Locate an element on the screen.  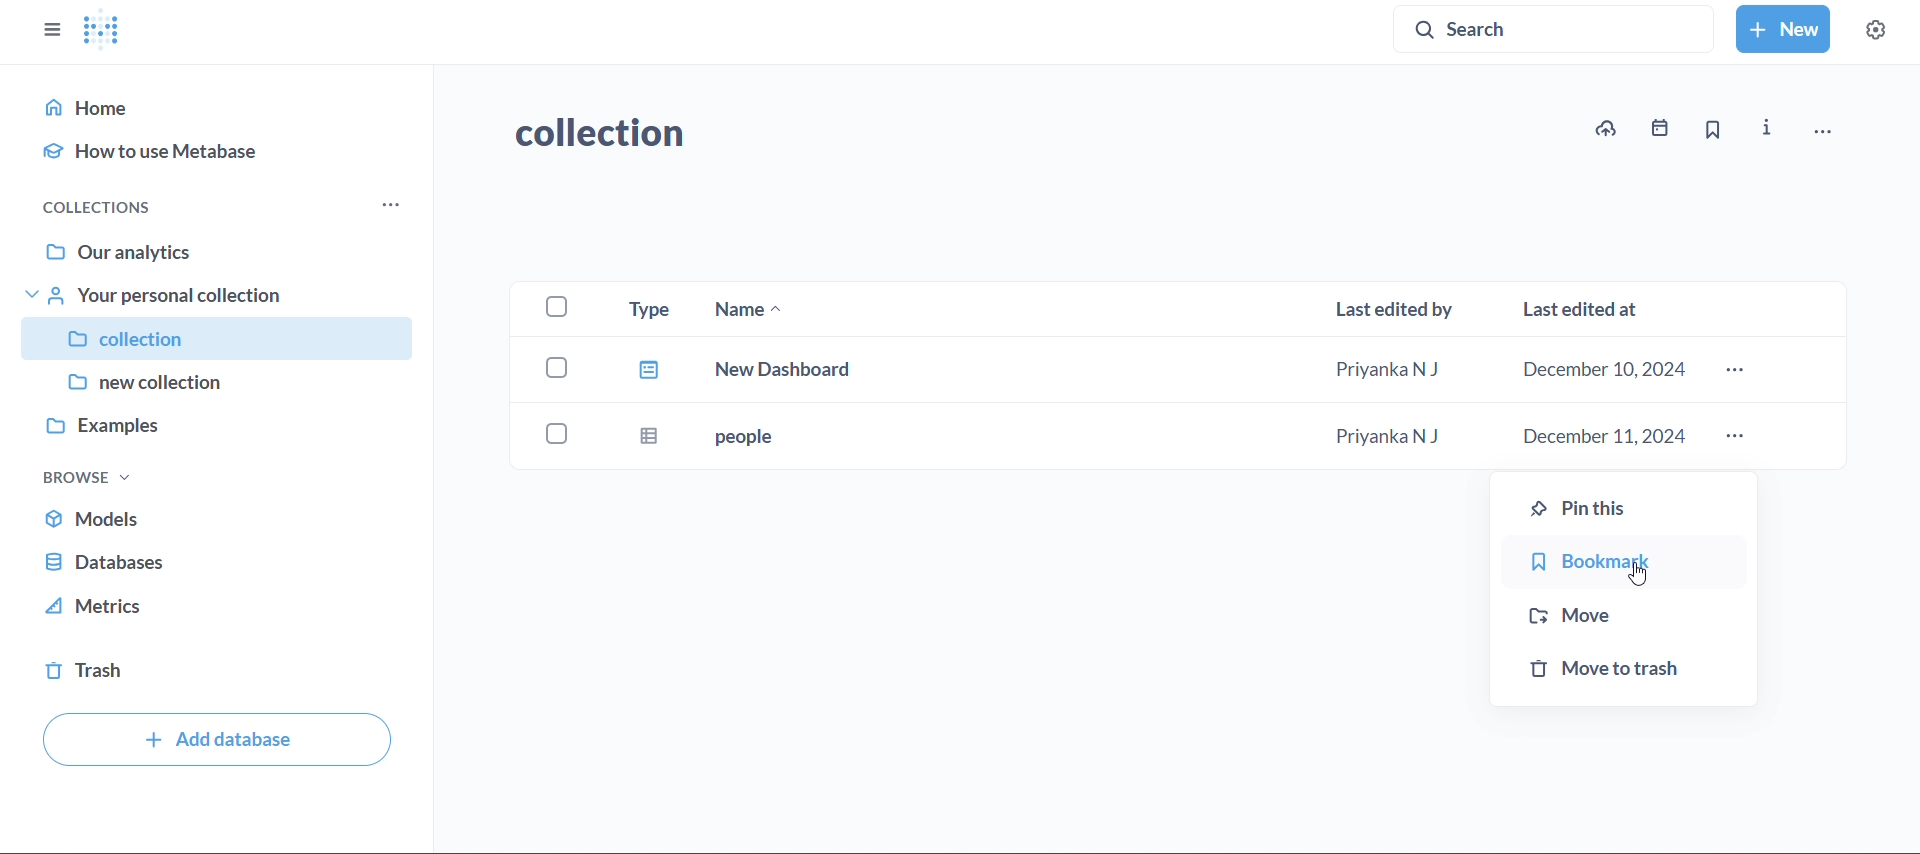
december 10,2024 is located at coordinates (1599, 371).